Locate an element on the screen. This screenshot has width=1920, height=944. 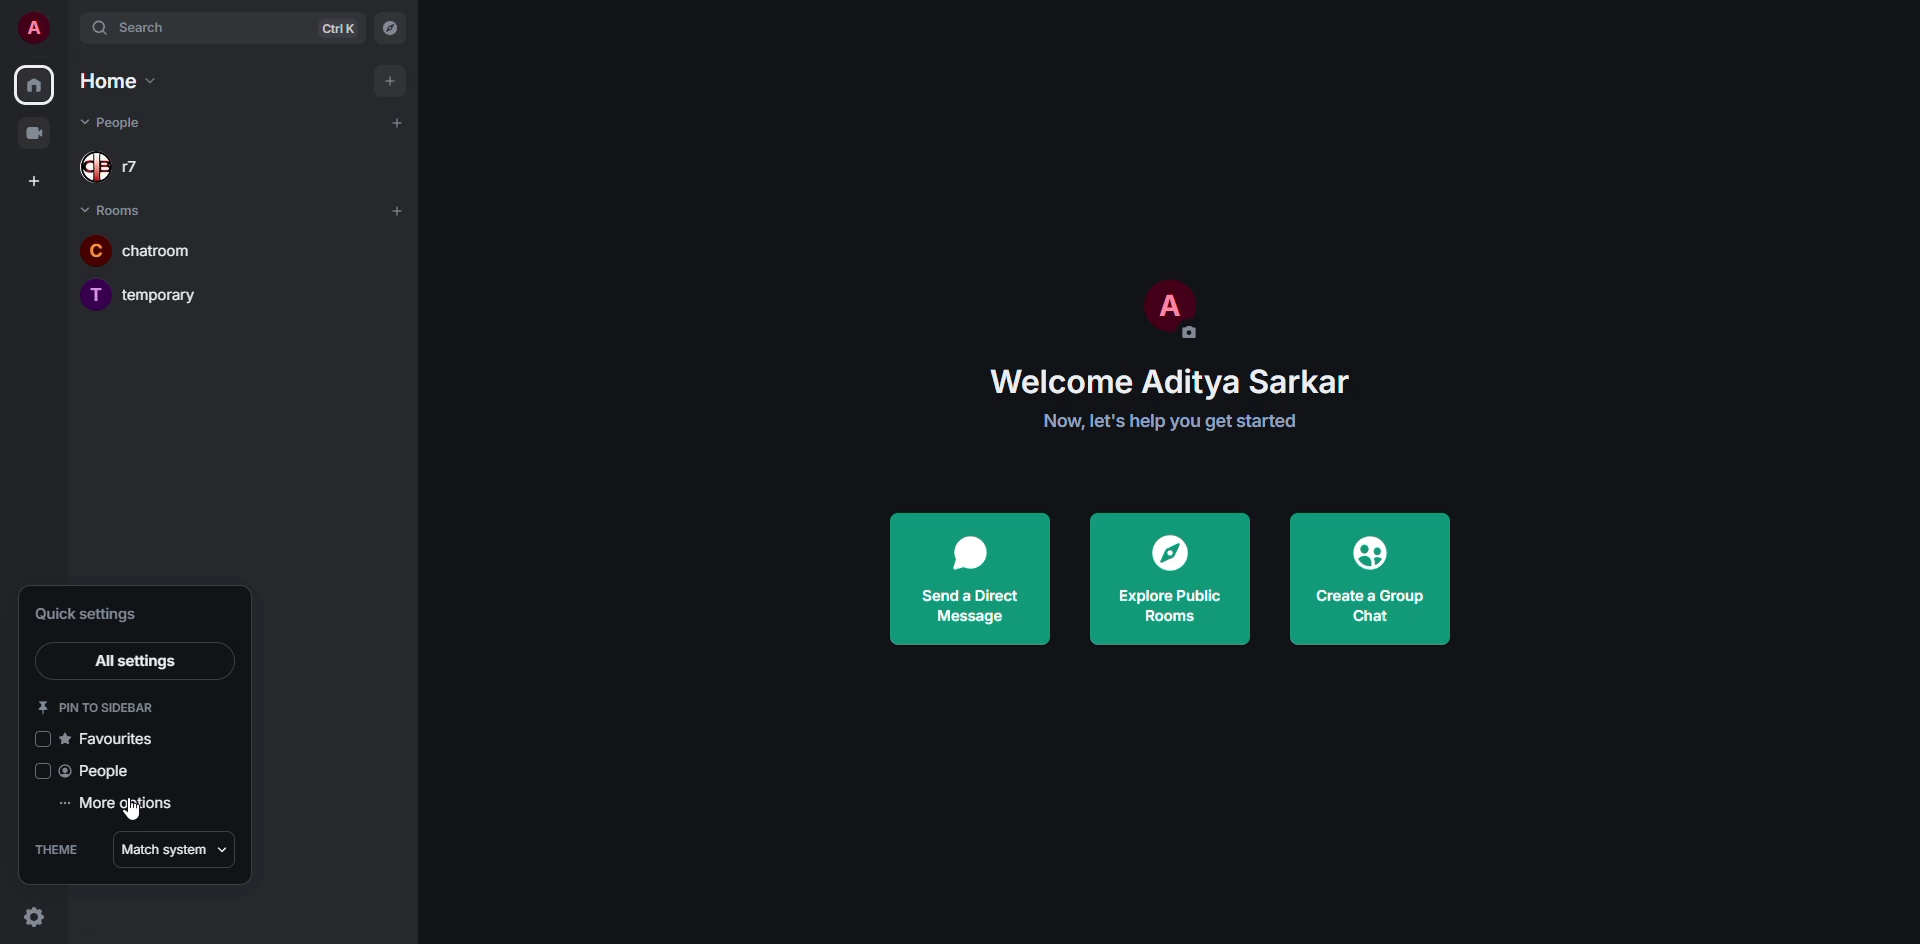
pin to sidebar is located at coordinates (96, 707).